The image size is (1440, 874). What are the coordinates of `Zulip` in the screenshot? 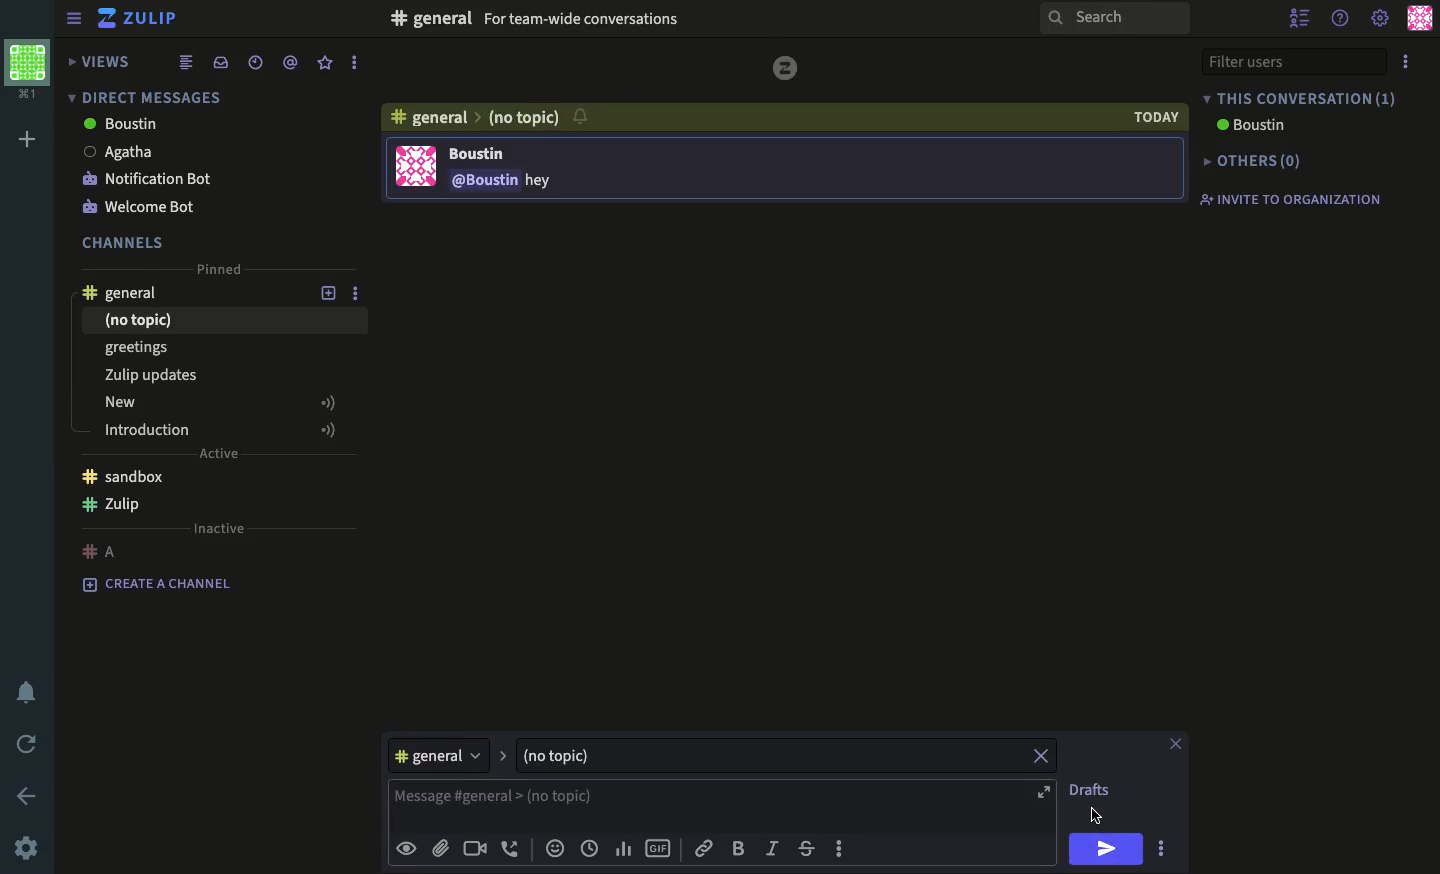 It's located at (113, 505).